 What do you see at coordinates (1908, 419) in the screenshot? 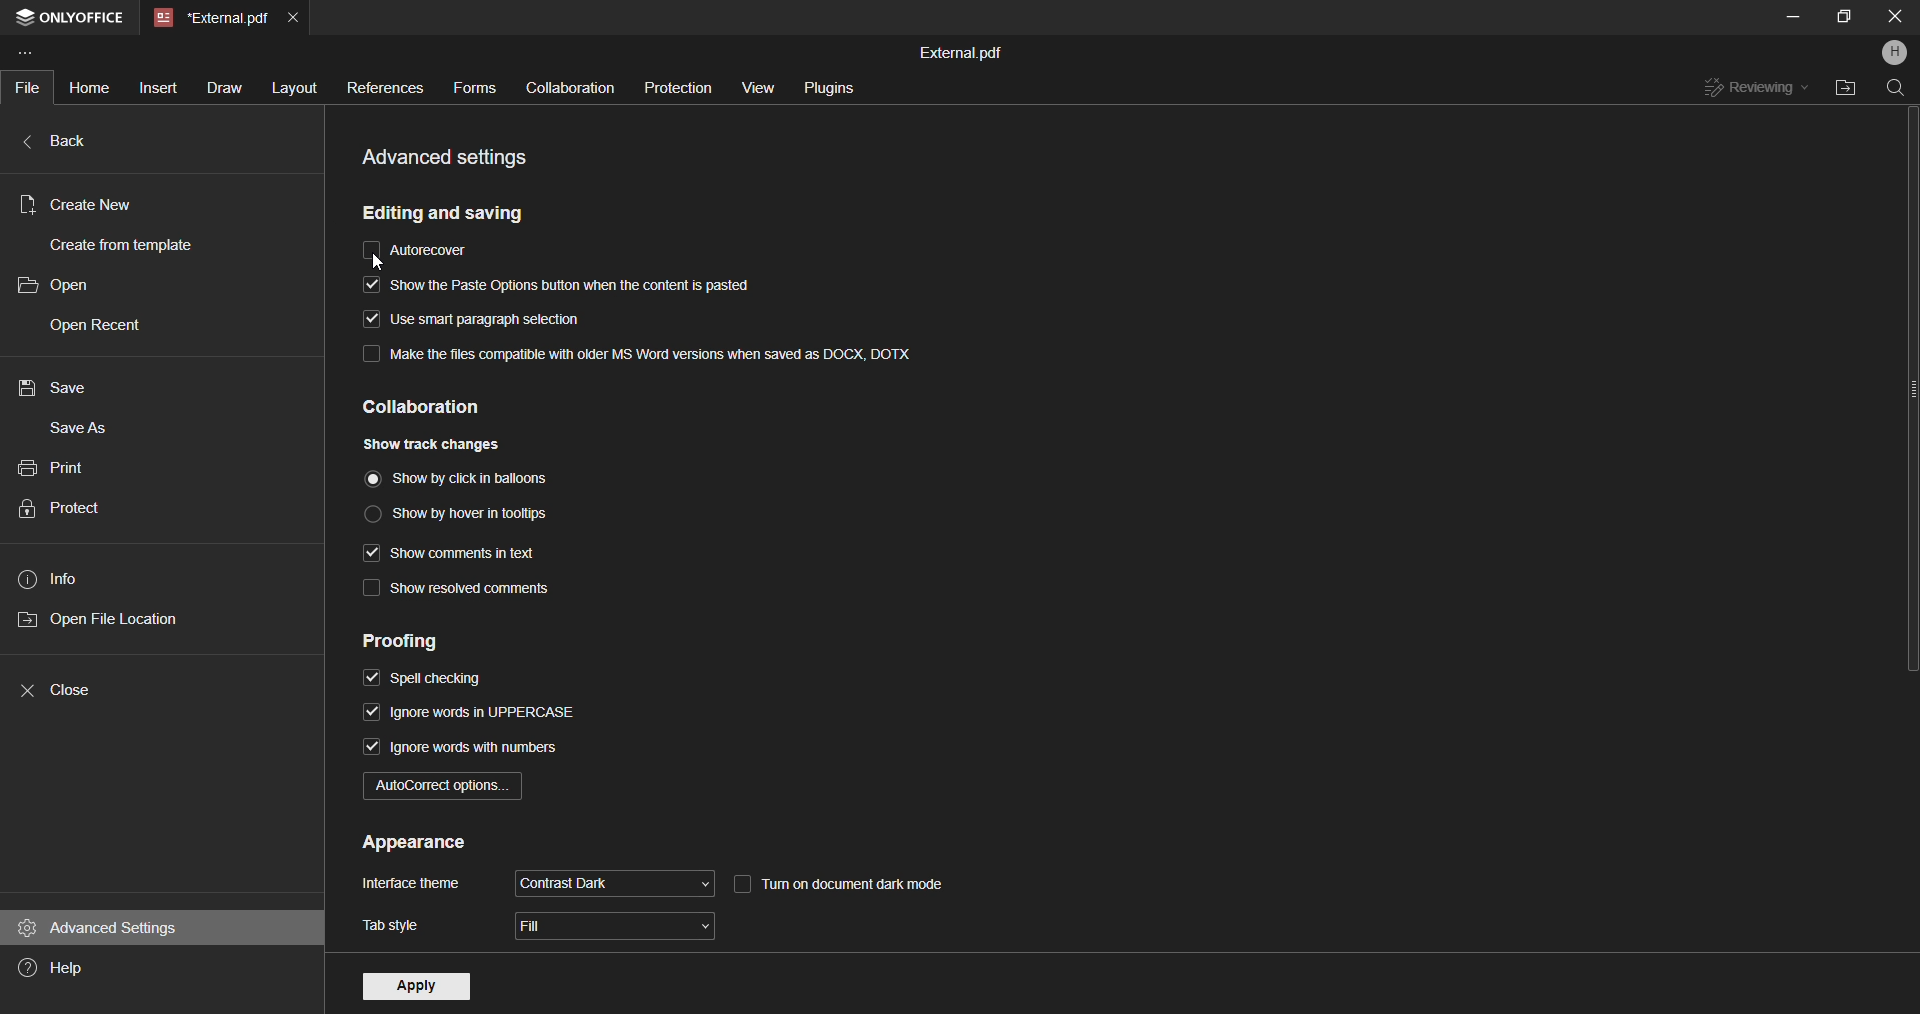
I see `Scroll Bar` at bounding box center [1908, 419].